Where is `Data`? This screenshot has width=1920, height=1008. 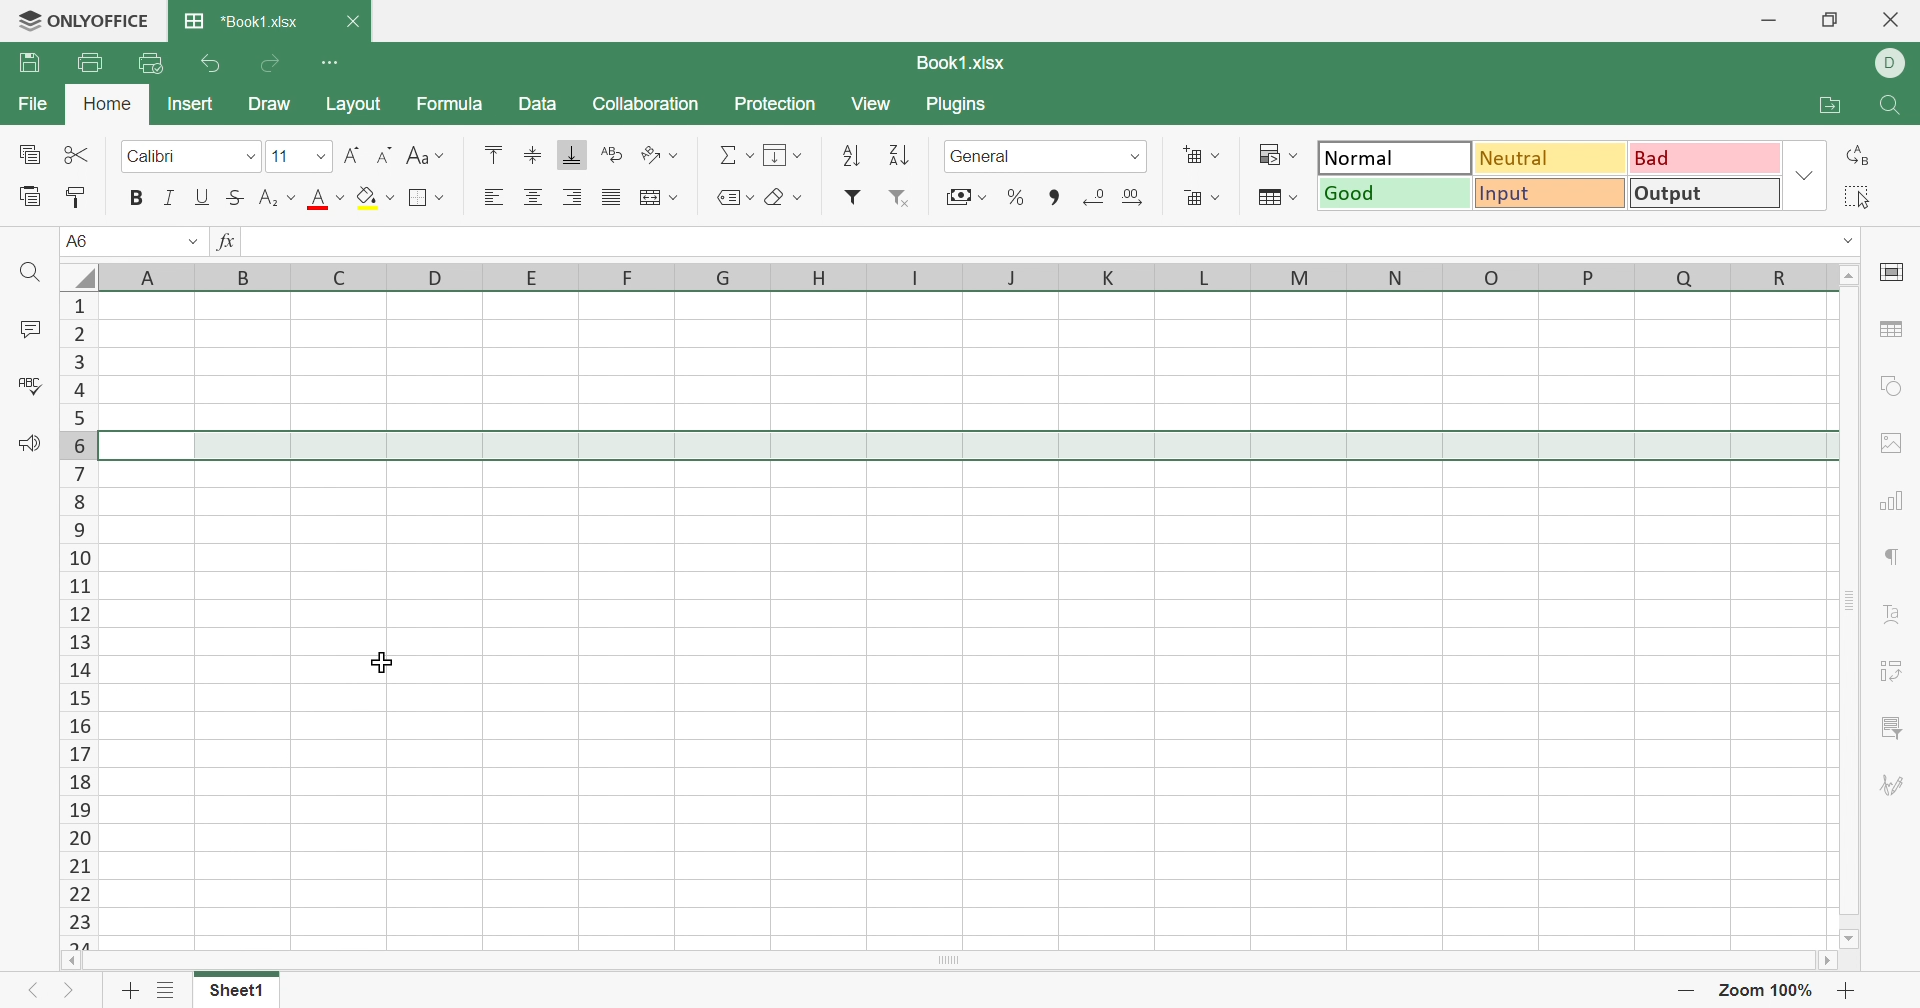
Data is located at coordinates (537, 104).